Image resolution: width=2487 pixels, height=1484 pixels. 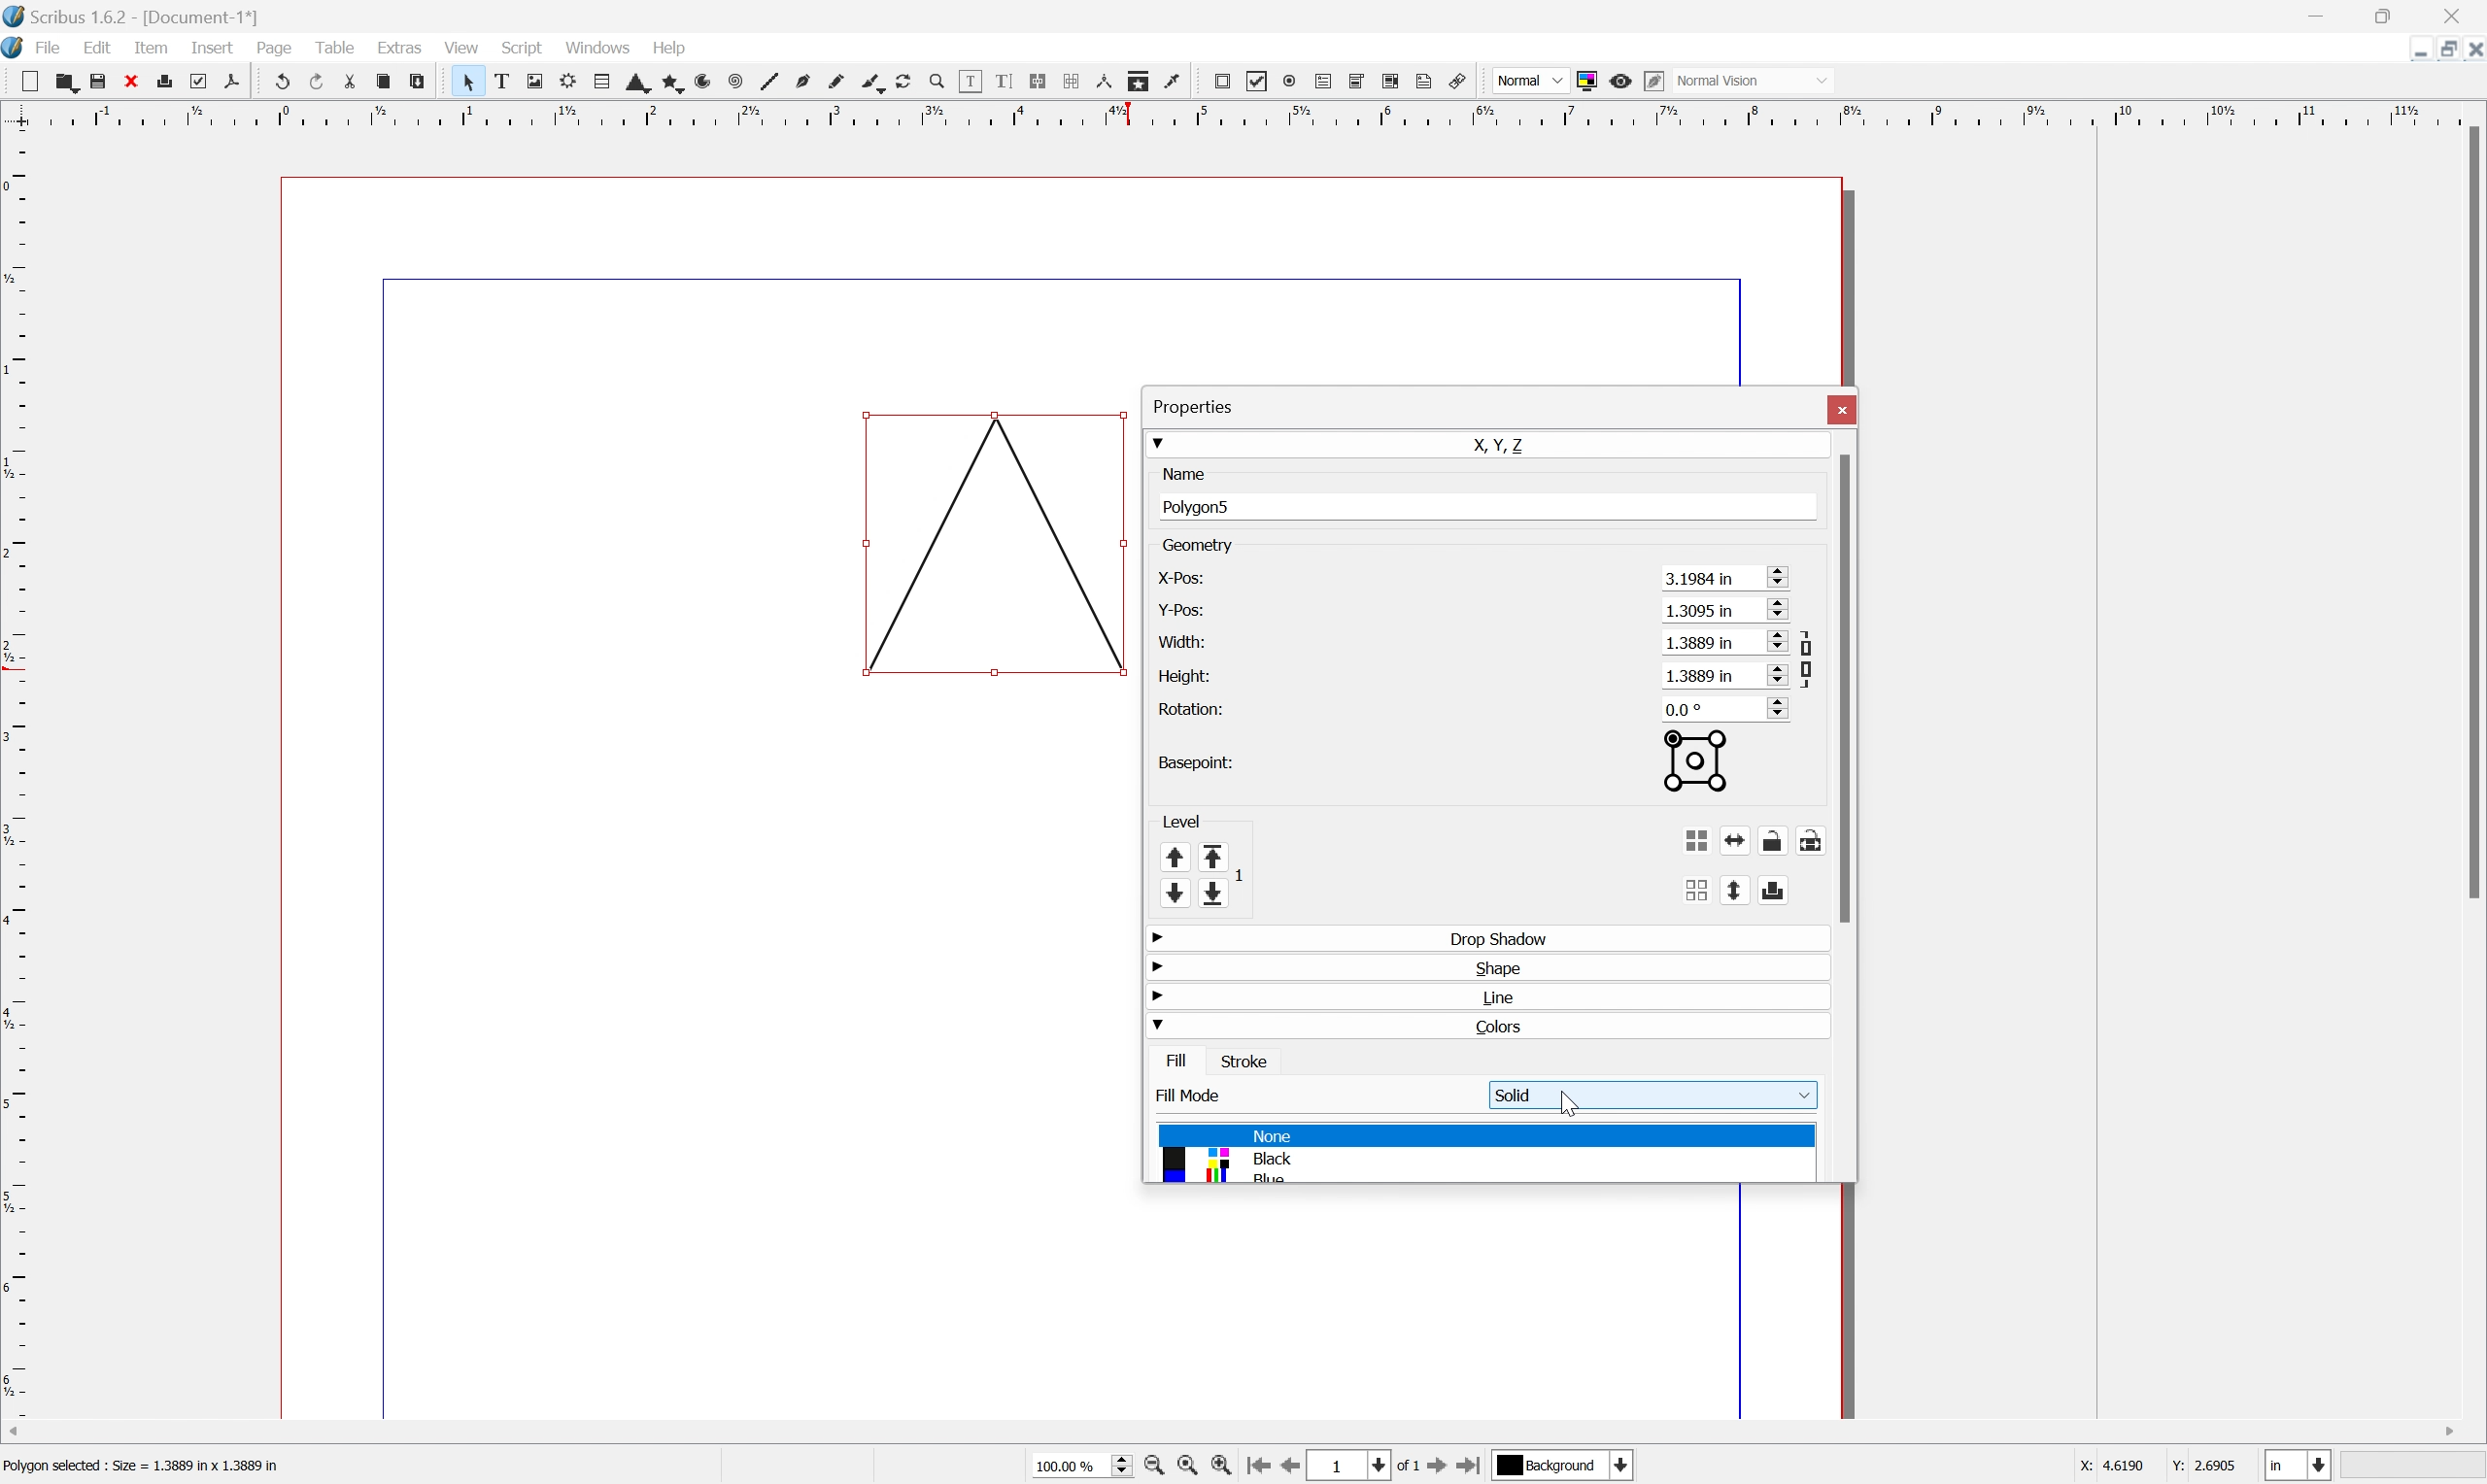 I want to click on Bezier curve, so click(x=801, y=80).